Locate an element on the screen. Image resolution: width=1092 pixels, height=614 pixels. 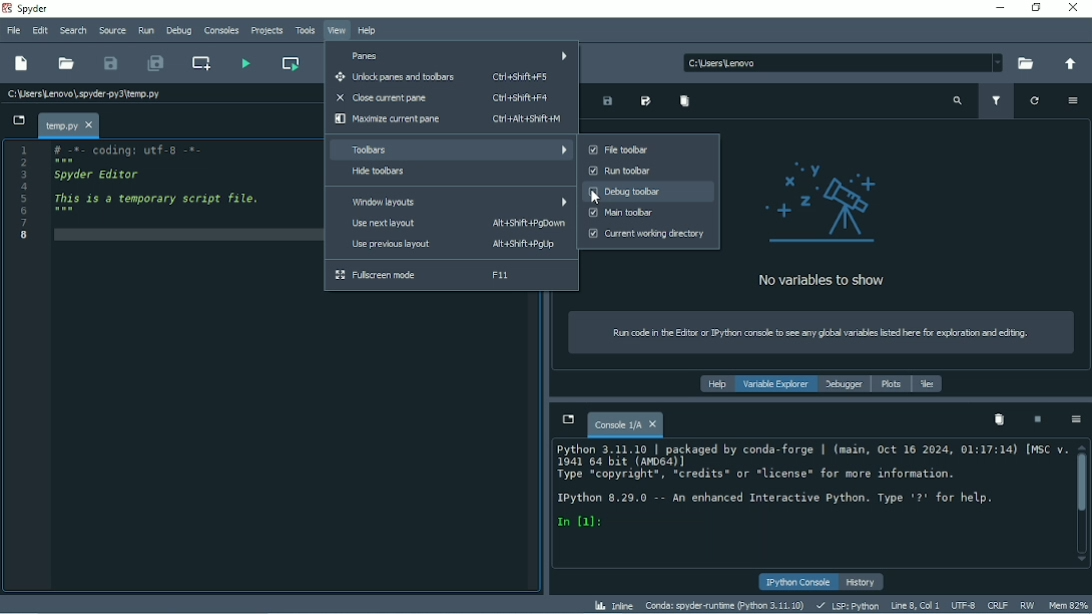
Projects is located at coordinates (265, 32).